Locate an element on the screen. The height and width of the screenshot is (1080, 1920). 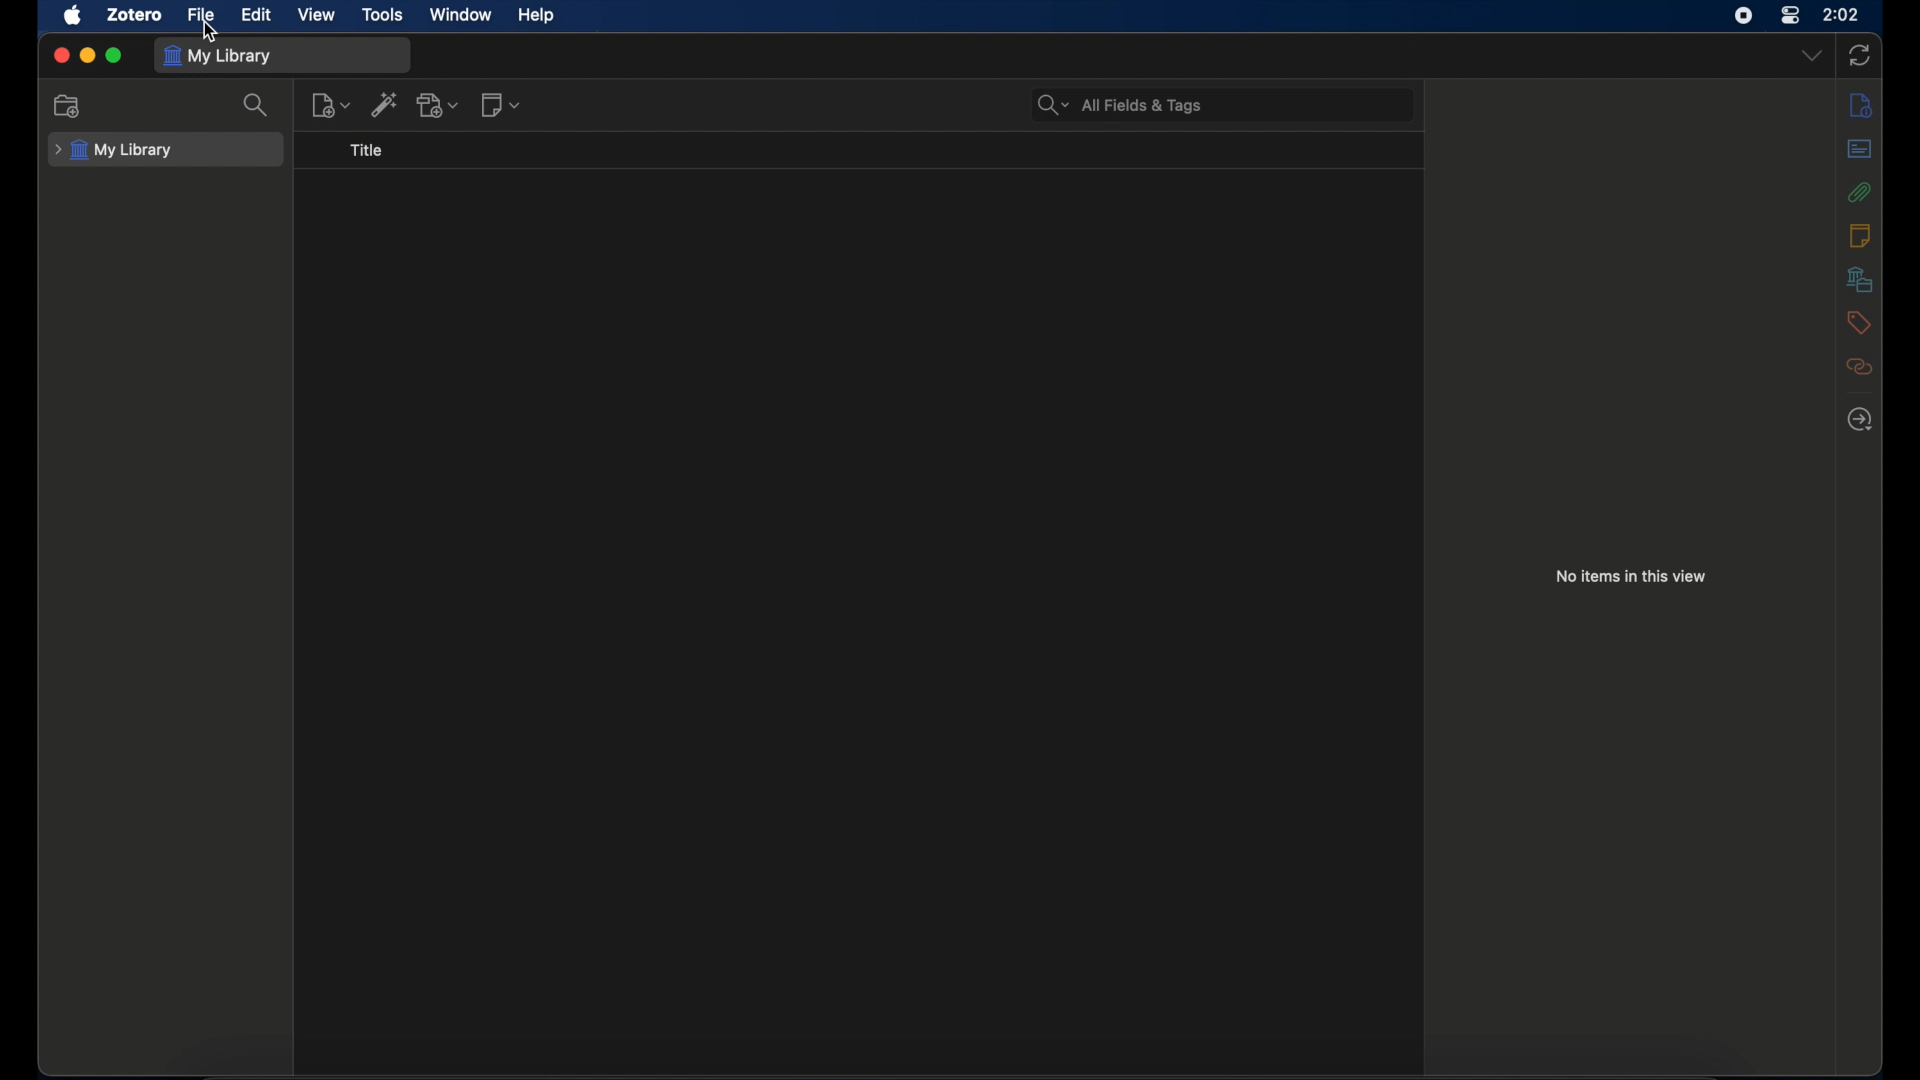
new notes is located at coordinates (331, 105).